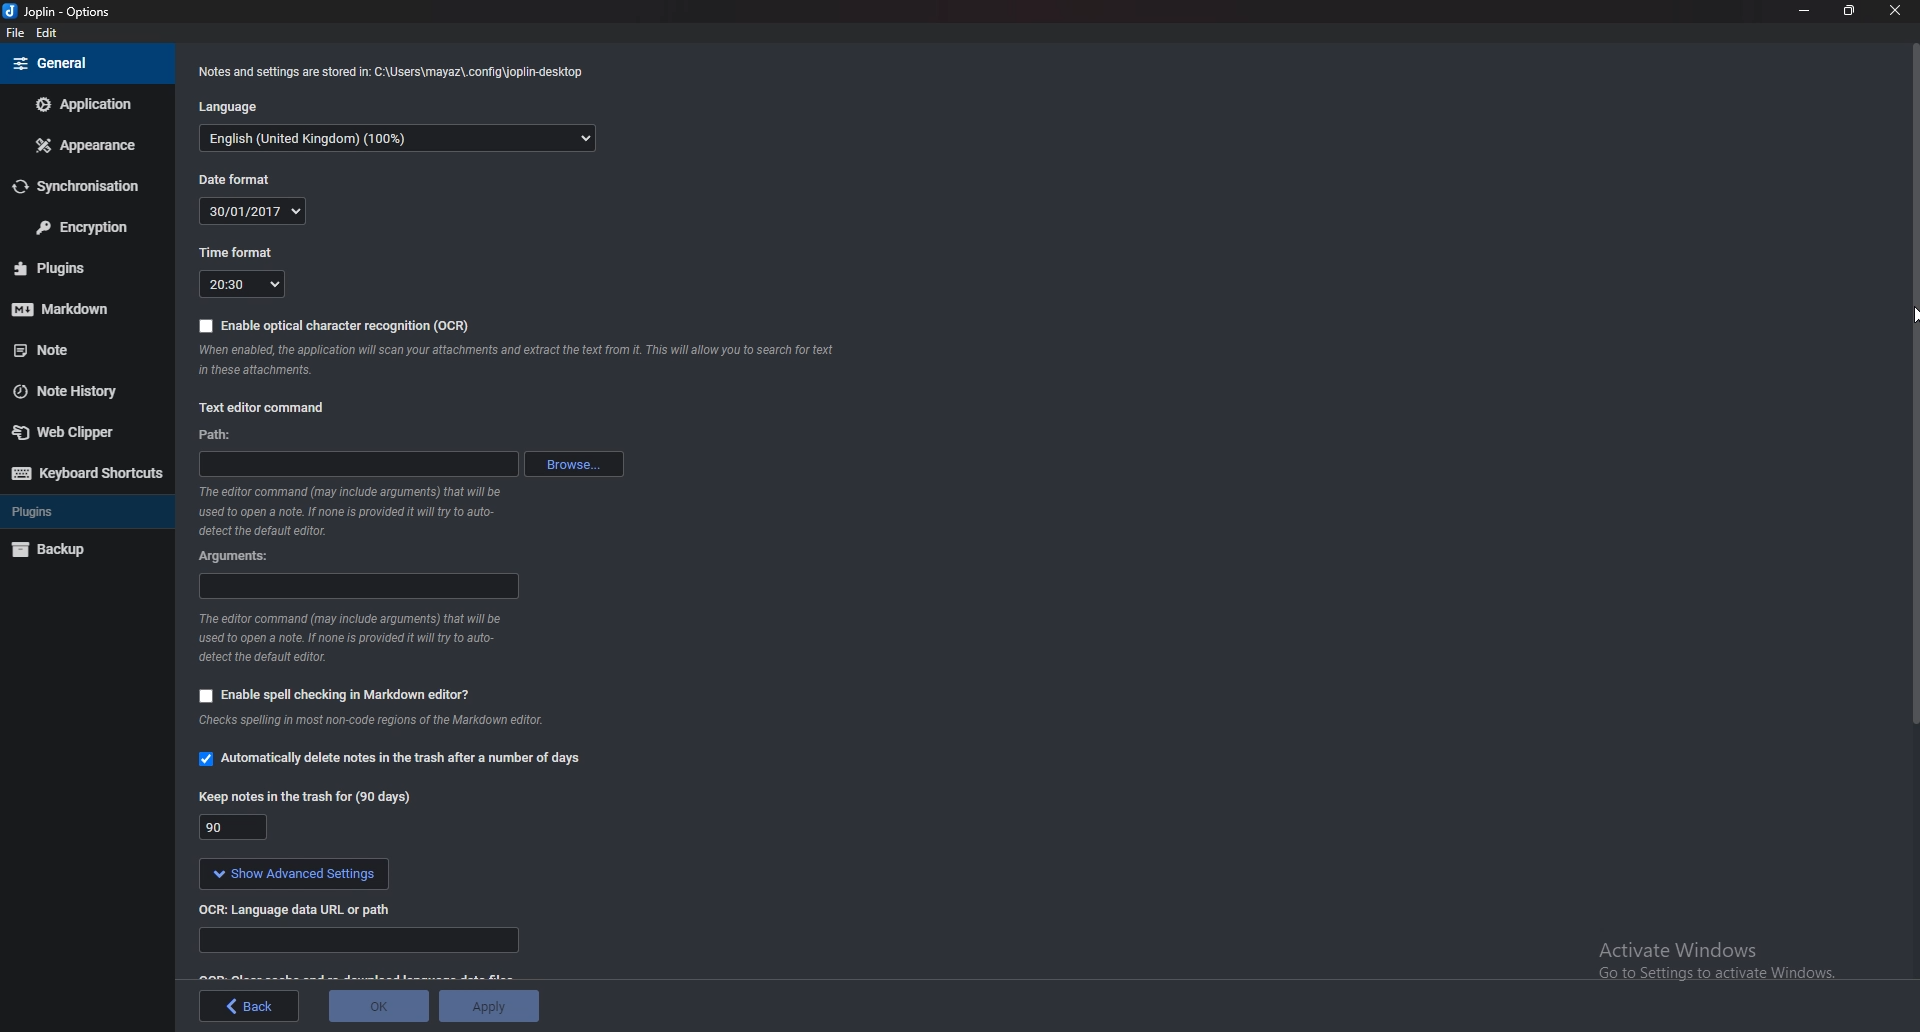  Describe the element at coordinates (253, 210) in the screenshot. I see `30/01/2017` at that location.